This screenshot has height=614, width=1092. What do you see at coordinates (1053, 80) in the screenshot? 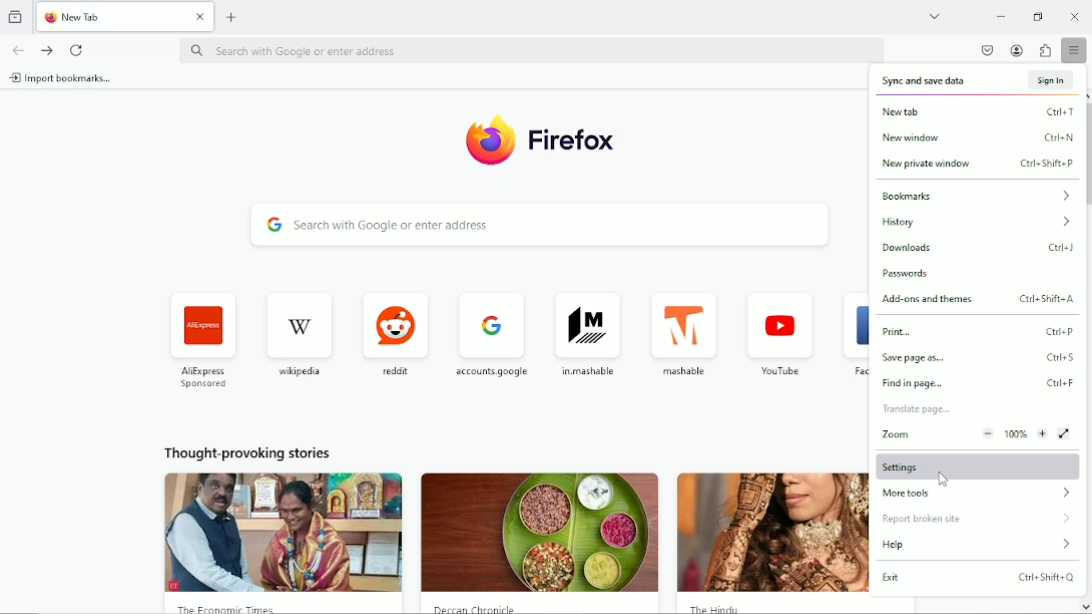
I see `sign in` at bounding box center [1053, 80].